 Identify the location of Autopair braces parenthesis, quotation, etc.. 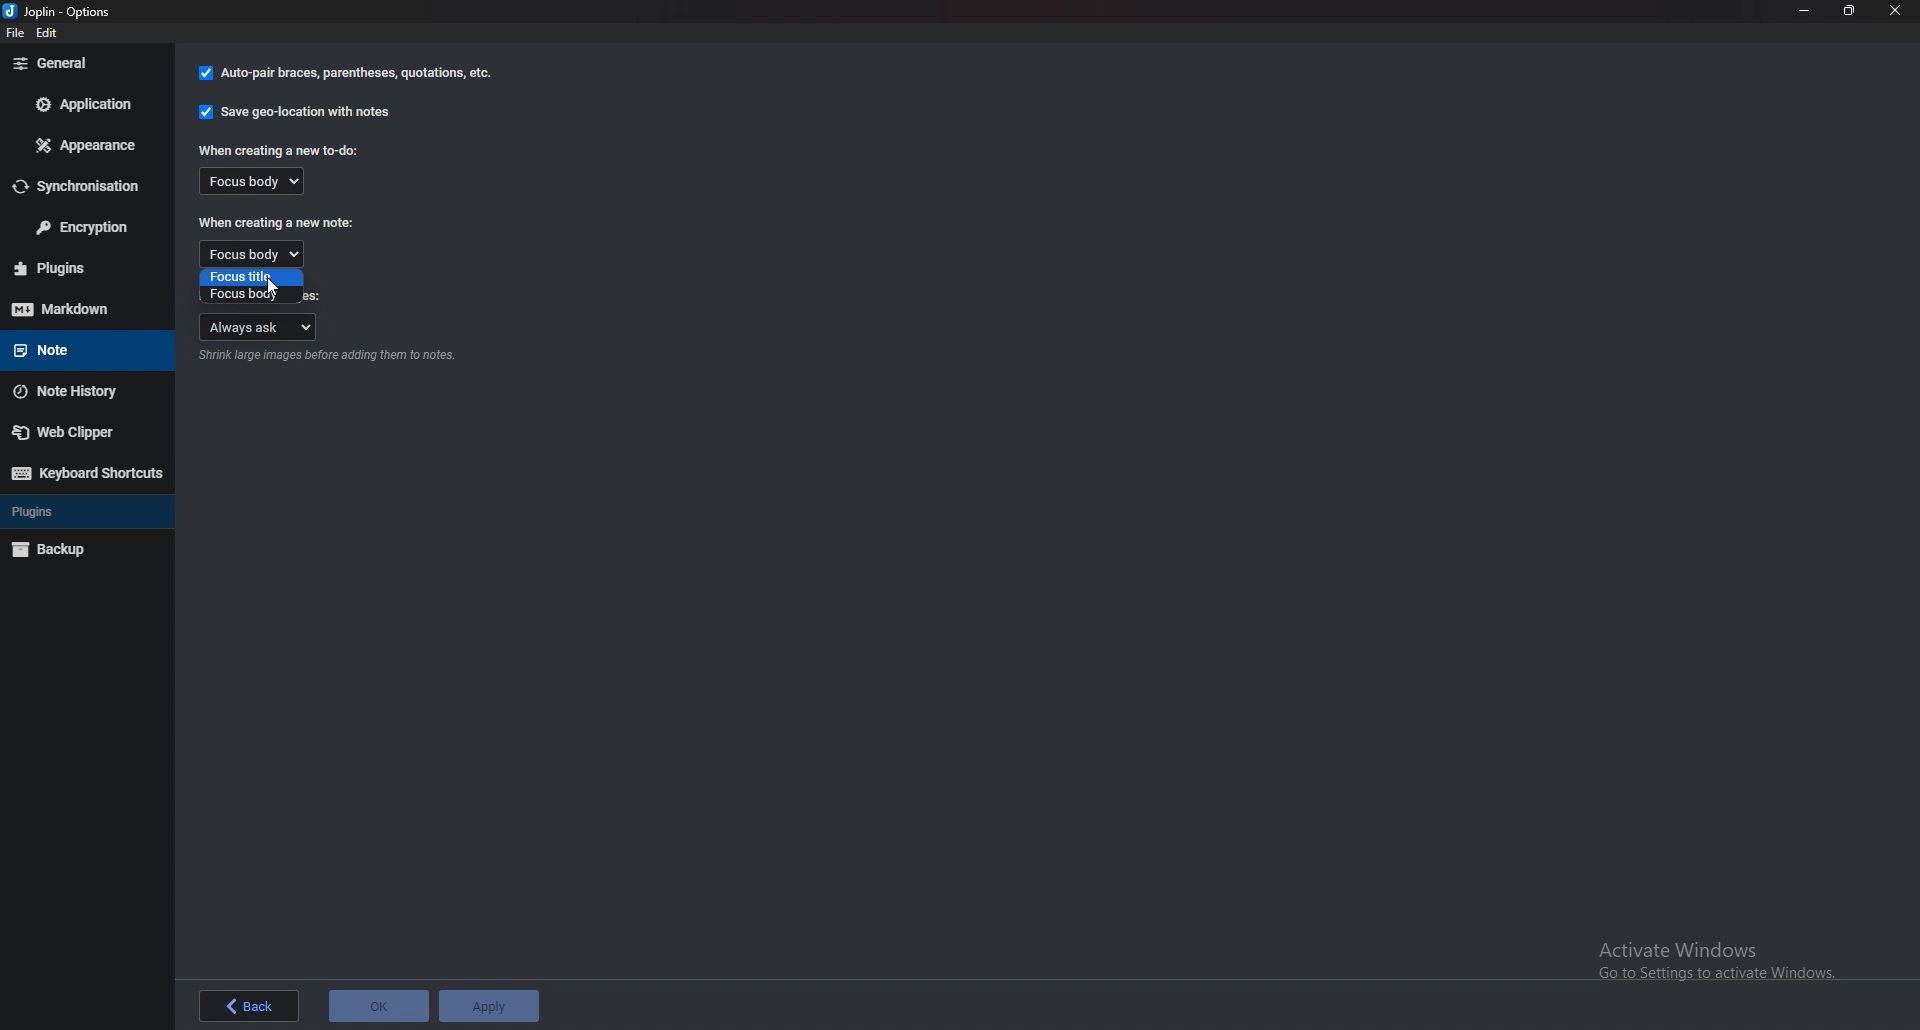
(346, 73).